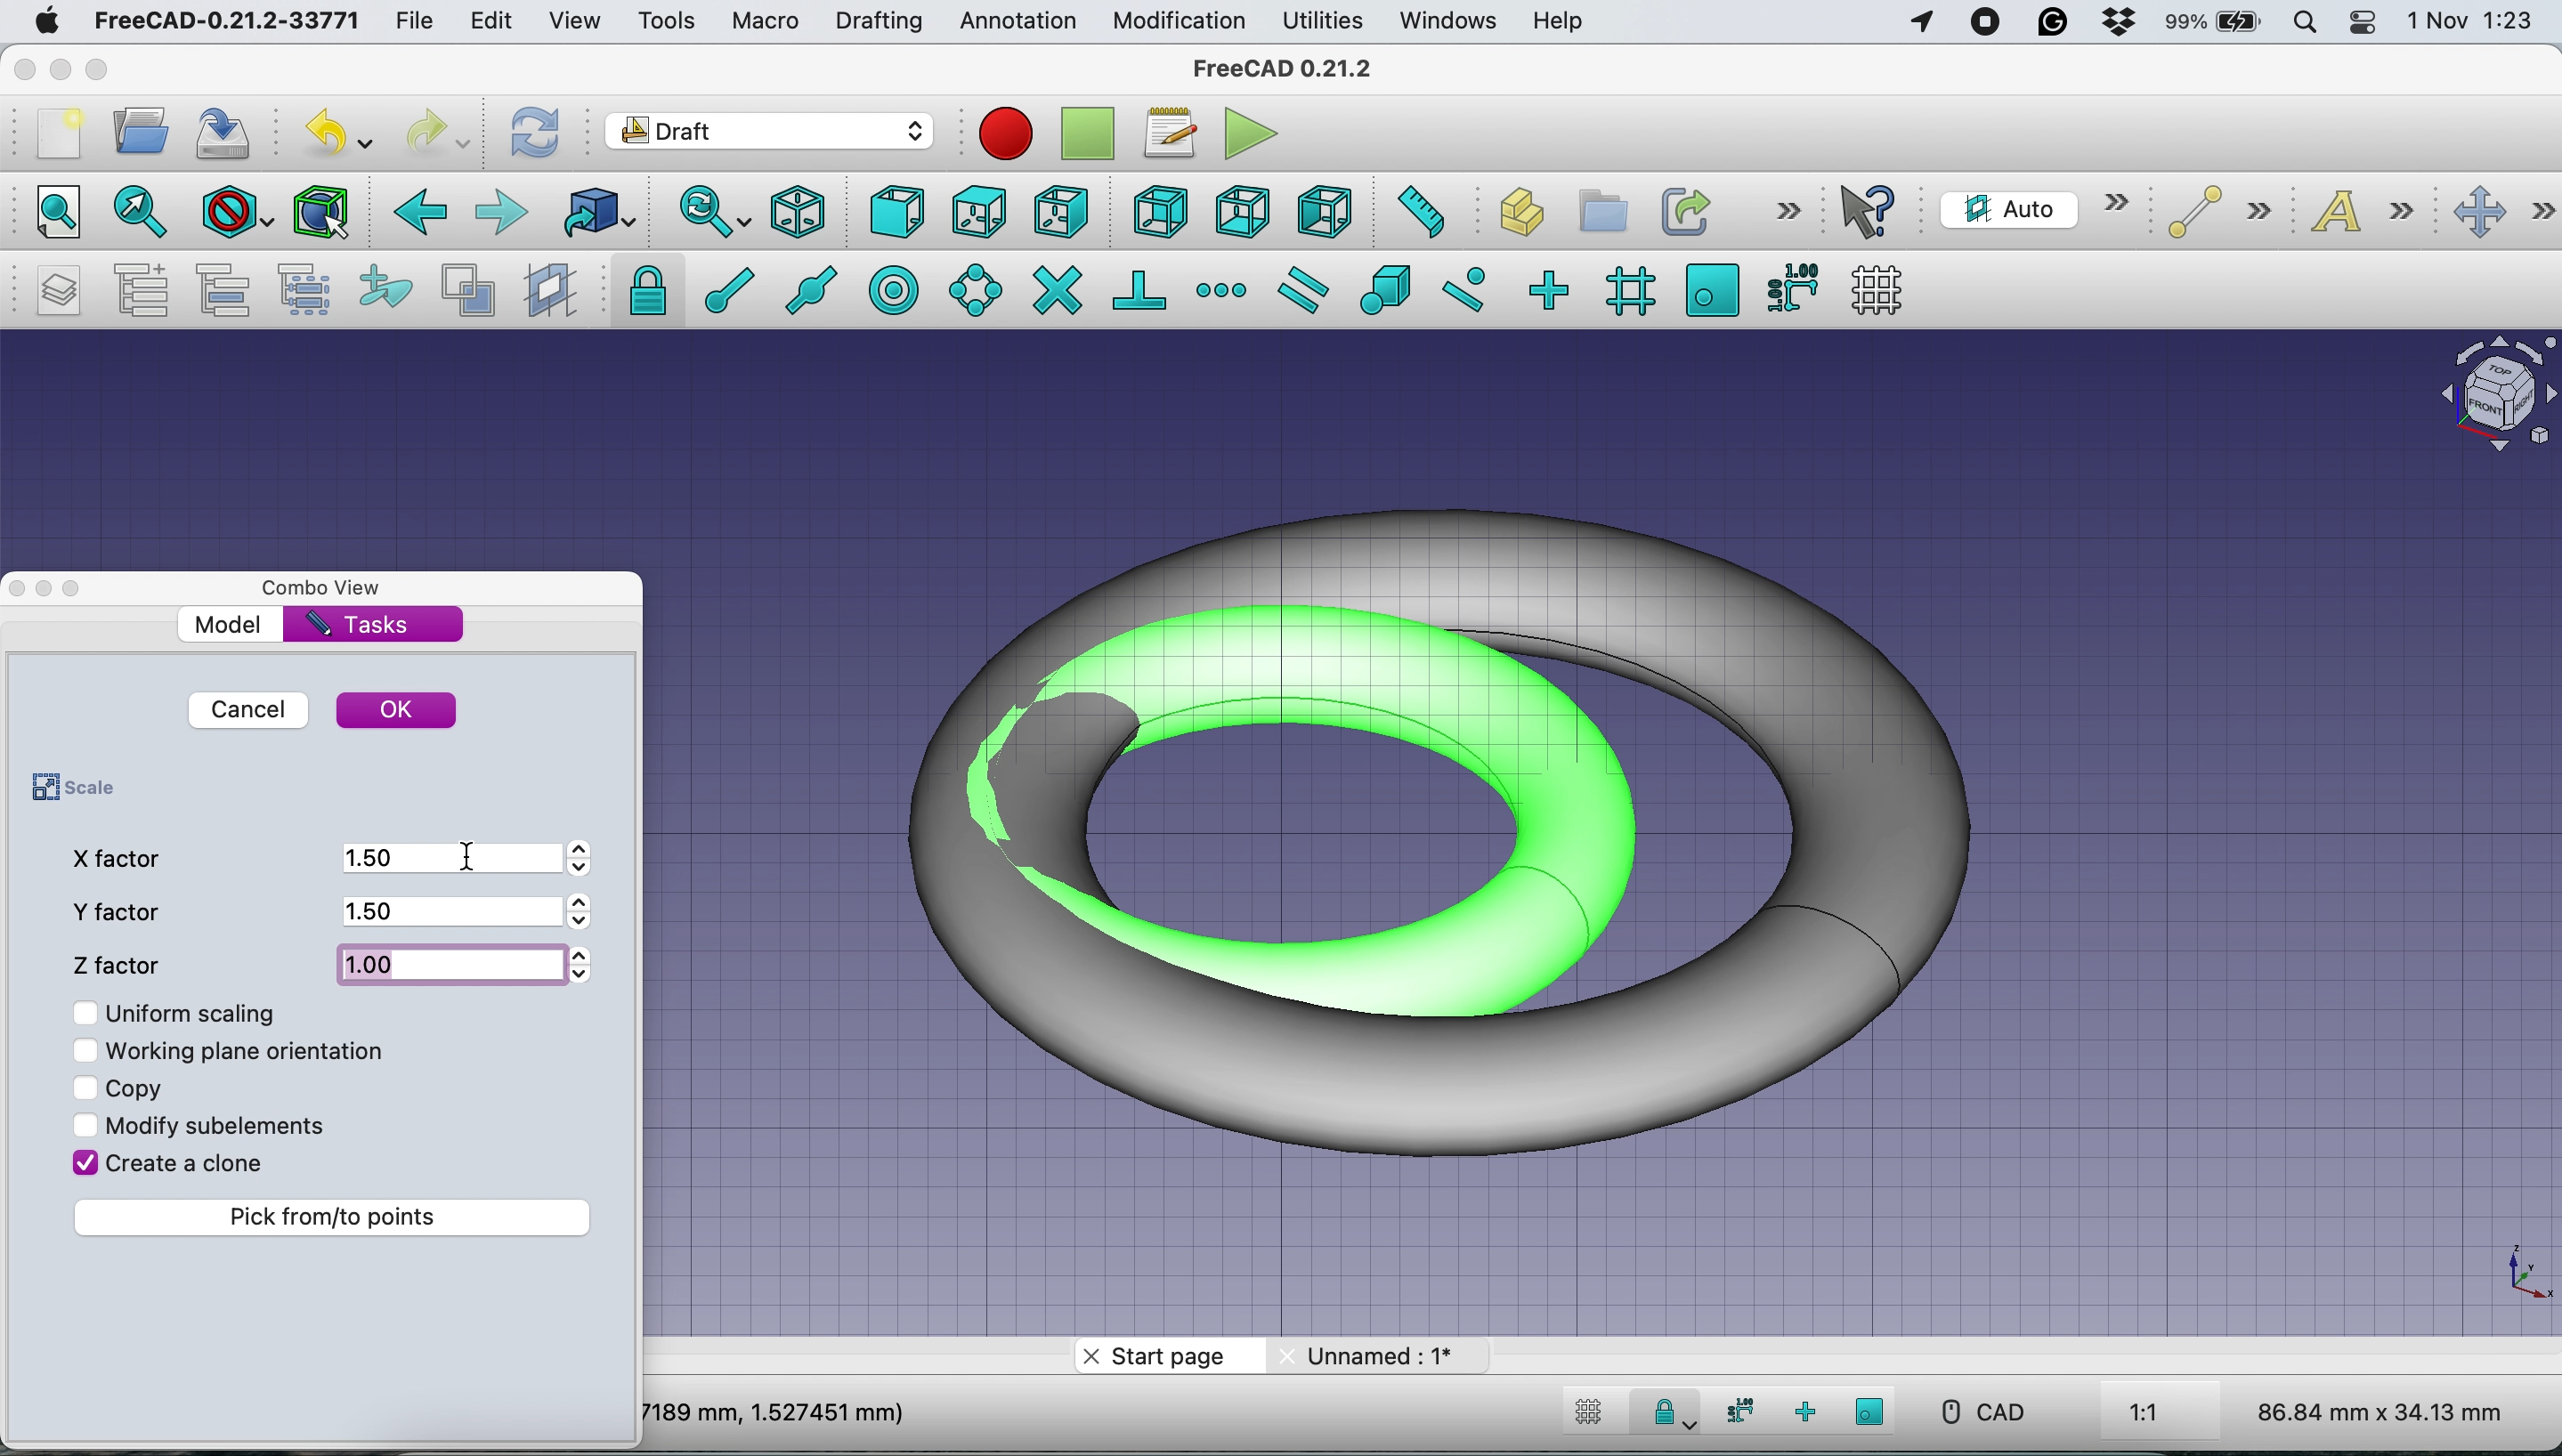 Image resolution: width=2562 pixels, height=1456 pixels. Describe the element at coordinates (713, 212) in the screenshot. I see `sync view` at that location.